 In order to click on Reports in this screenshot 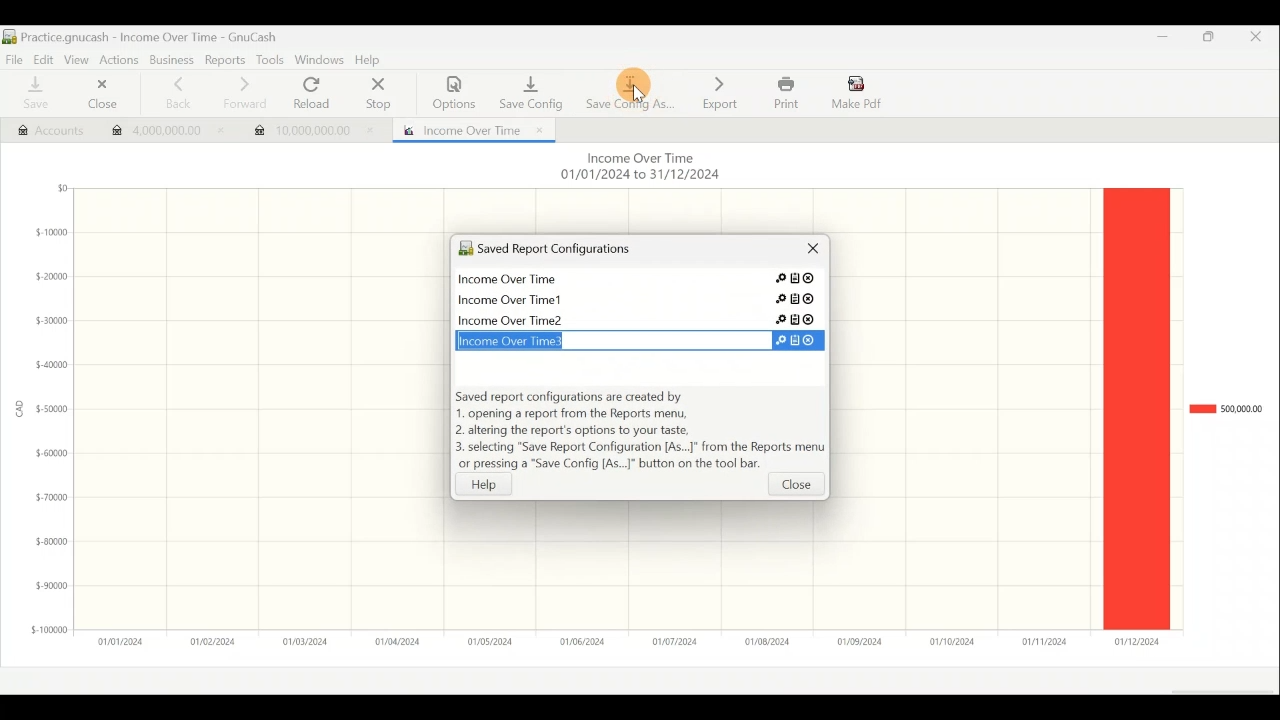, I will do `click(227, 60)`.